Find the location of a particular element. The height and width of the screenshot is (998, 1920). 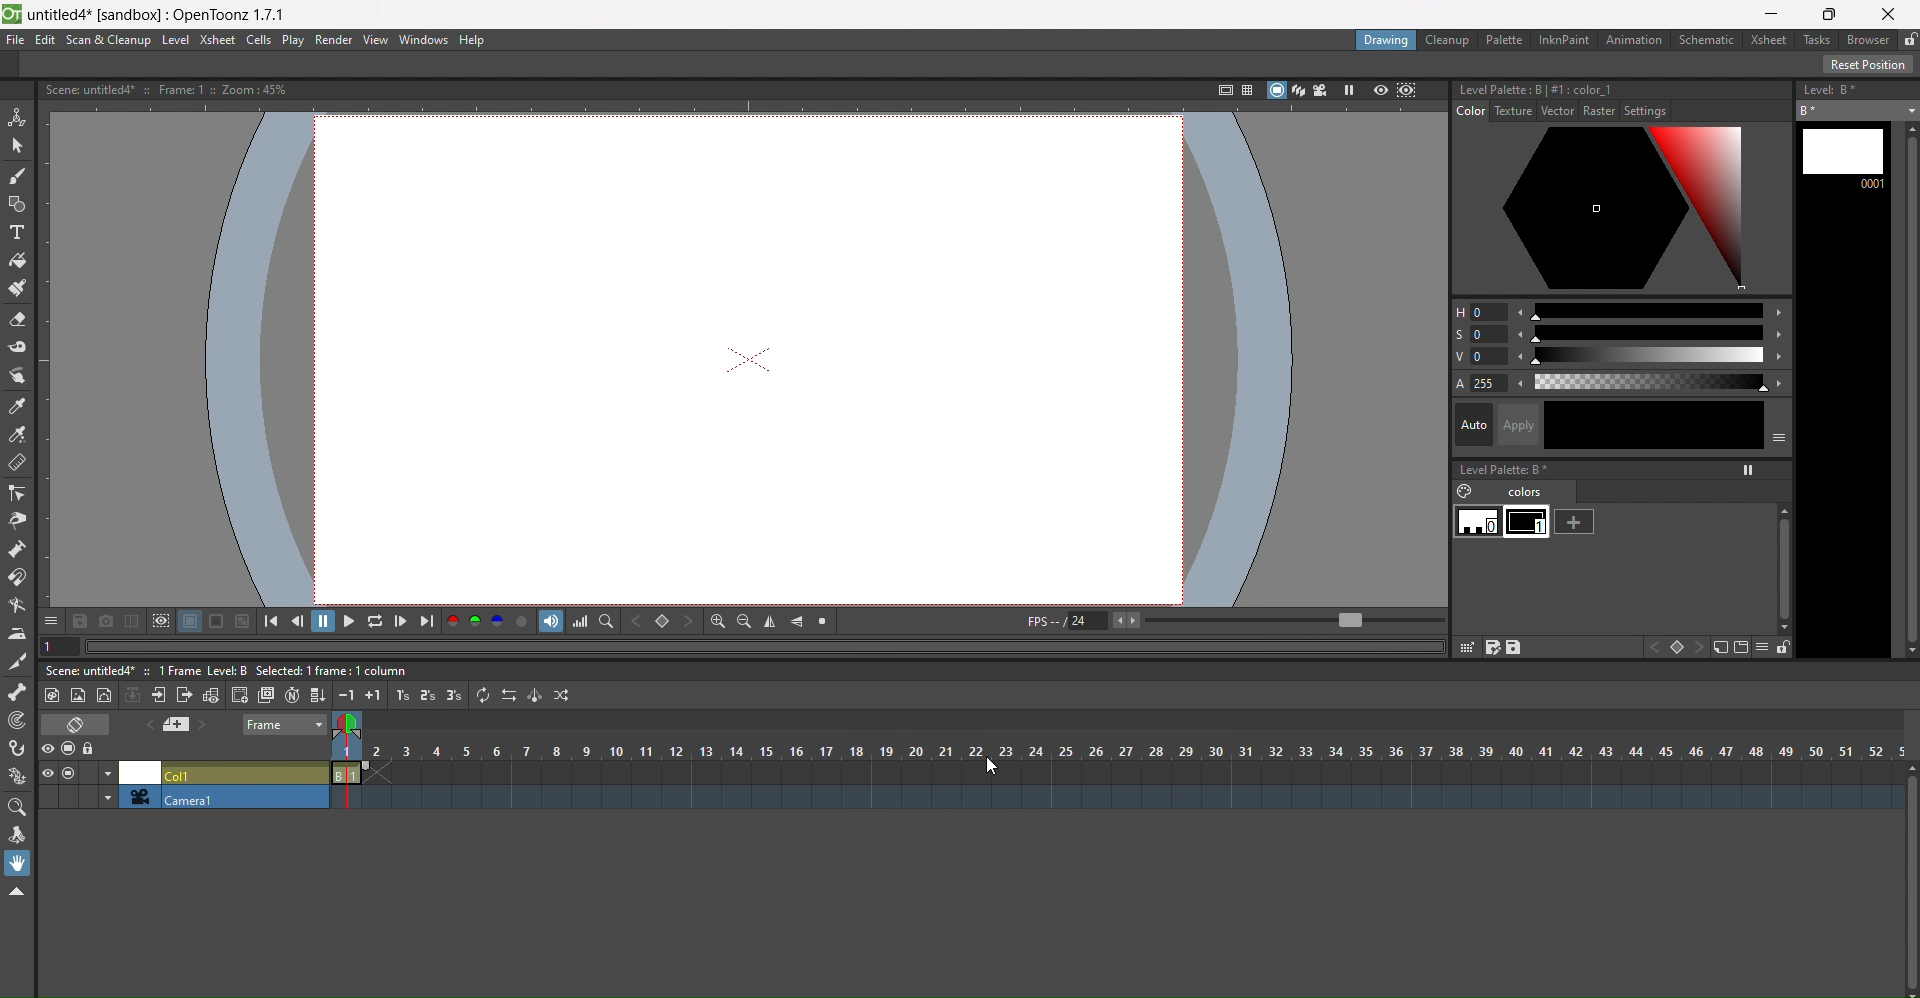

repeat is located at coordinates (483, 694).